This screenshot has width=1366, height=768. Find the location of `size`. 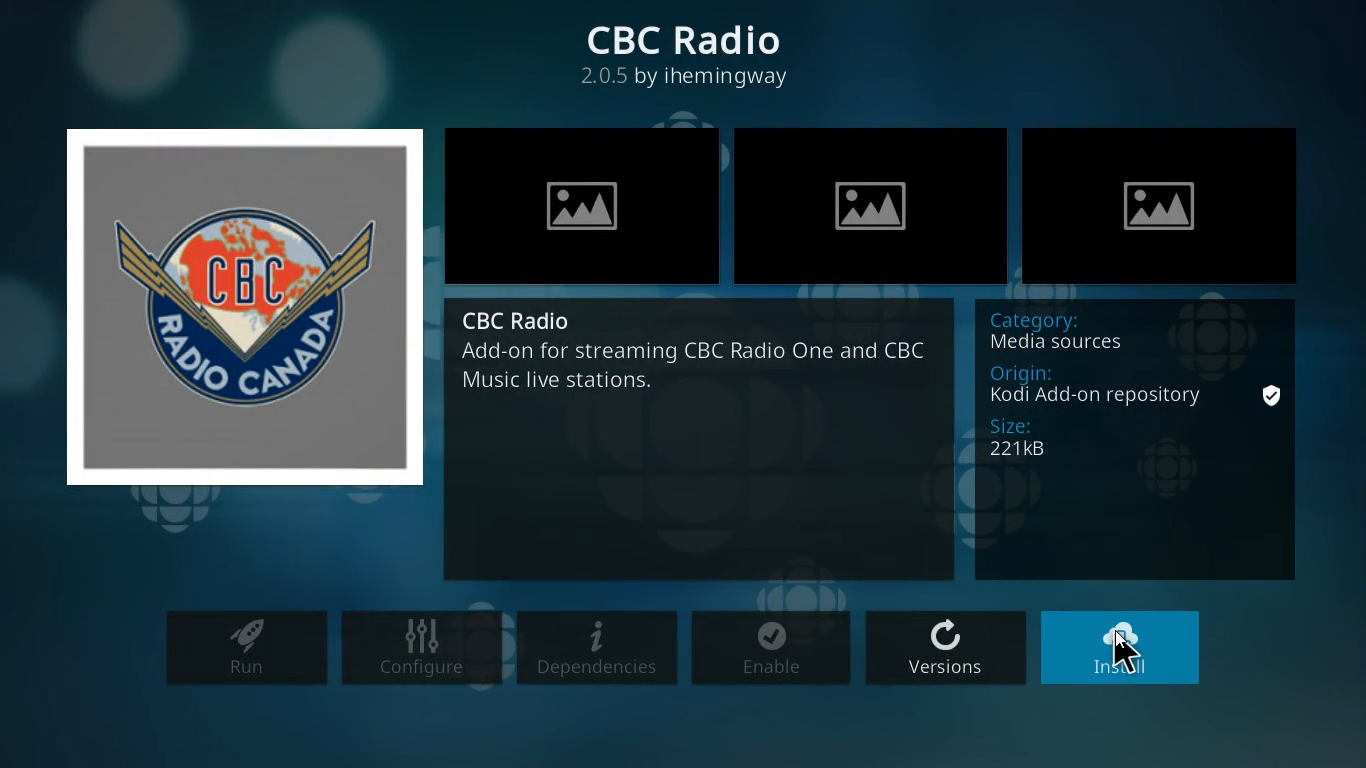

size is located at coordinates (1039, 438).